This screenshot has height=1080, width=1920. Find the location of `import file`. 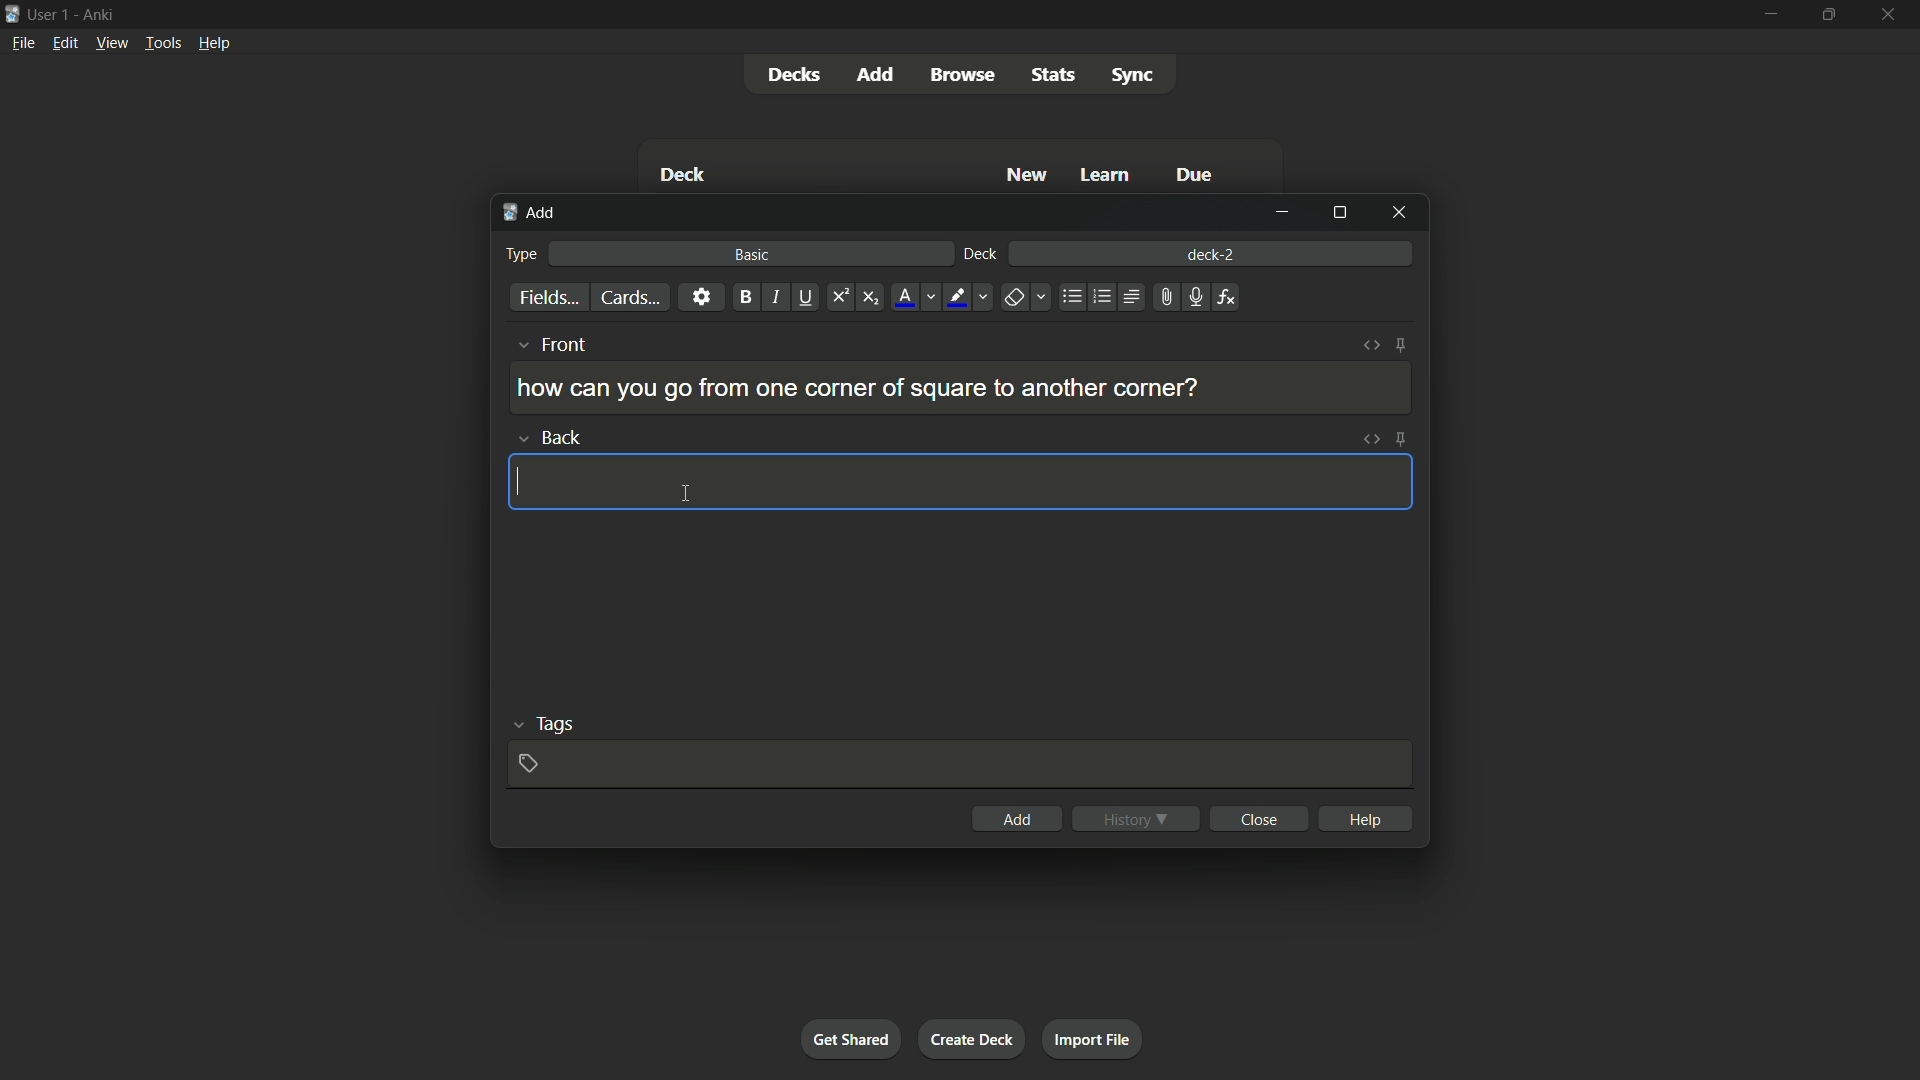

import file is located at coordinates (1094, 1040).